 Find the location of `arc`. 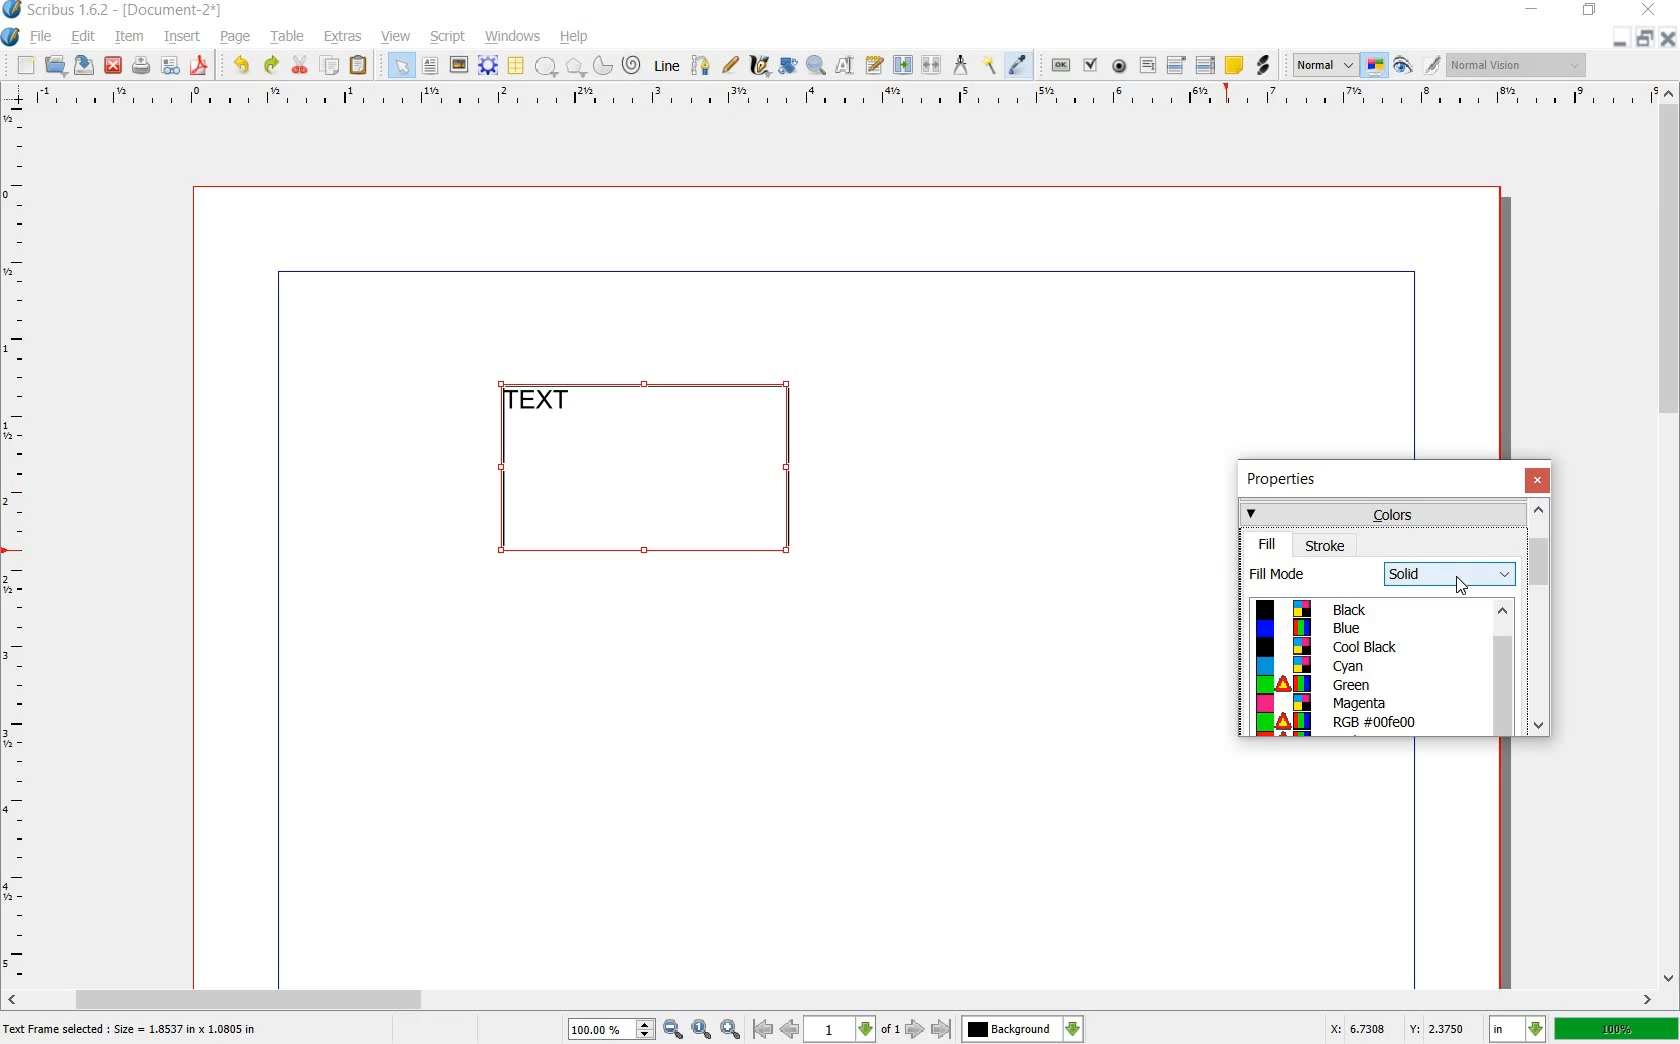

arc is located at coordinates (601, 64).